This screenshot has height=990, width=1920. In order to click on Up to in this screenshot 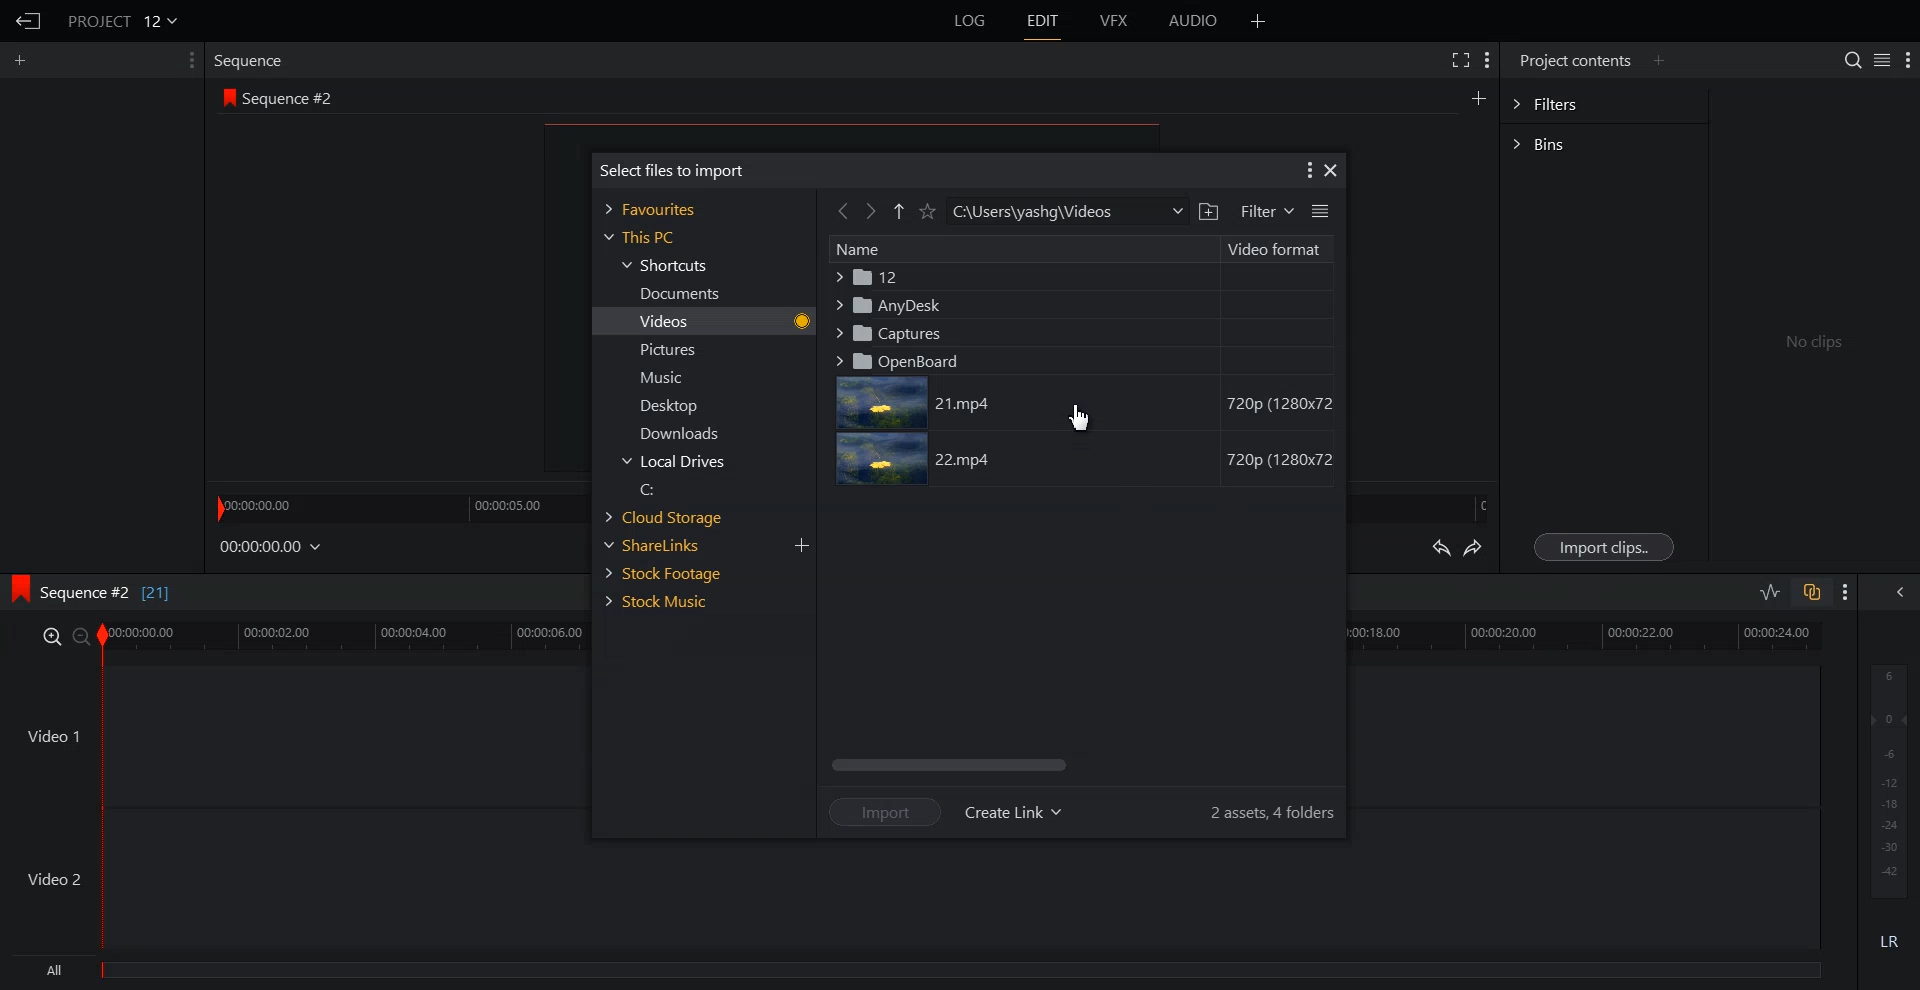, I will do `click(900, 210)`.